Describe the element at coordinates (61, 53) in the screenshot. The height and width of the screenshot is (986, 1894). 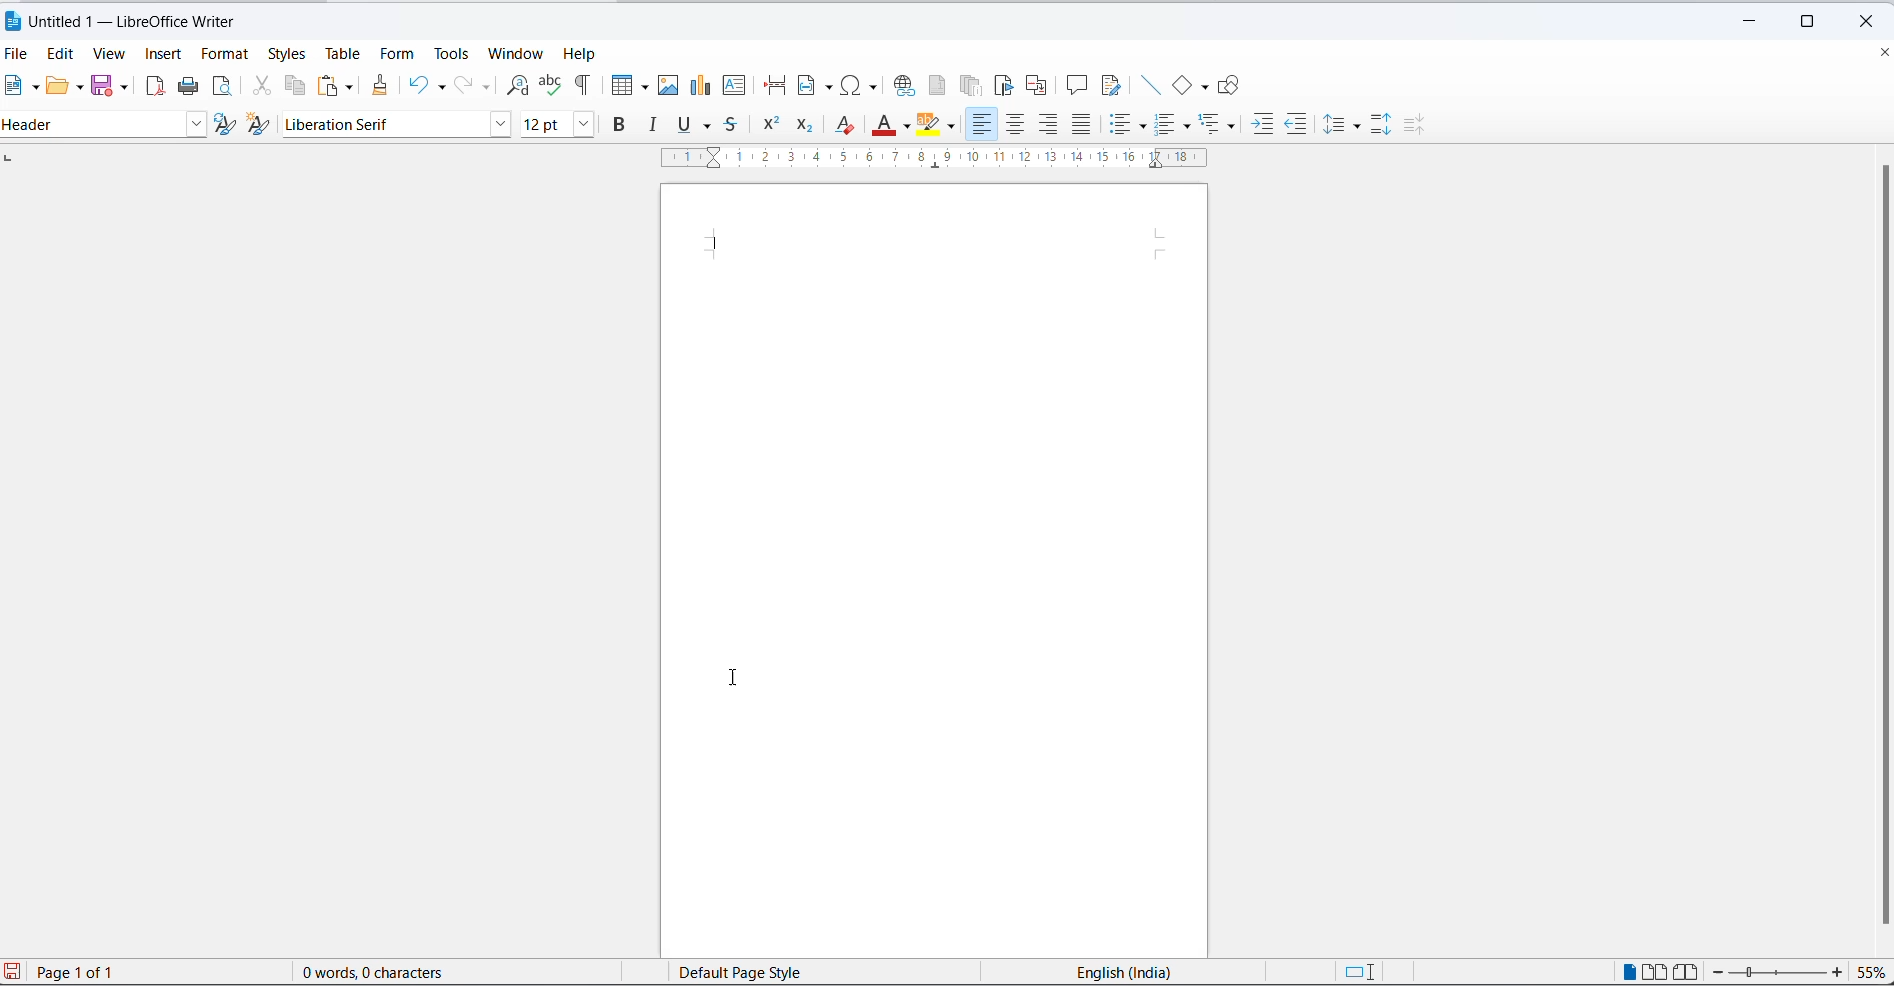
I see `edit` at that location.